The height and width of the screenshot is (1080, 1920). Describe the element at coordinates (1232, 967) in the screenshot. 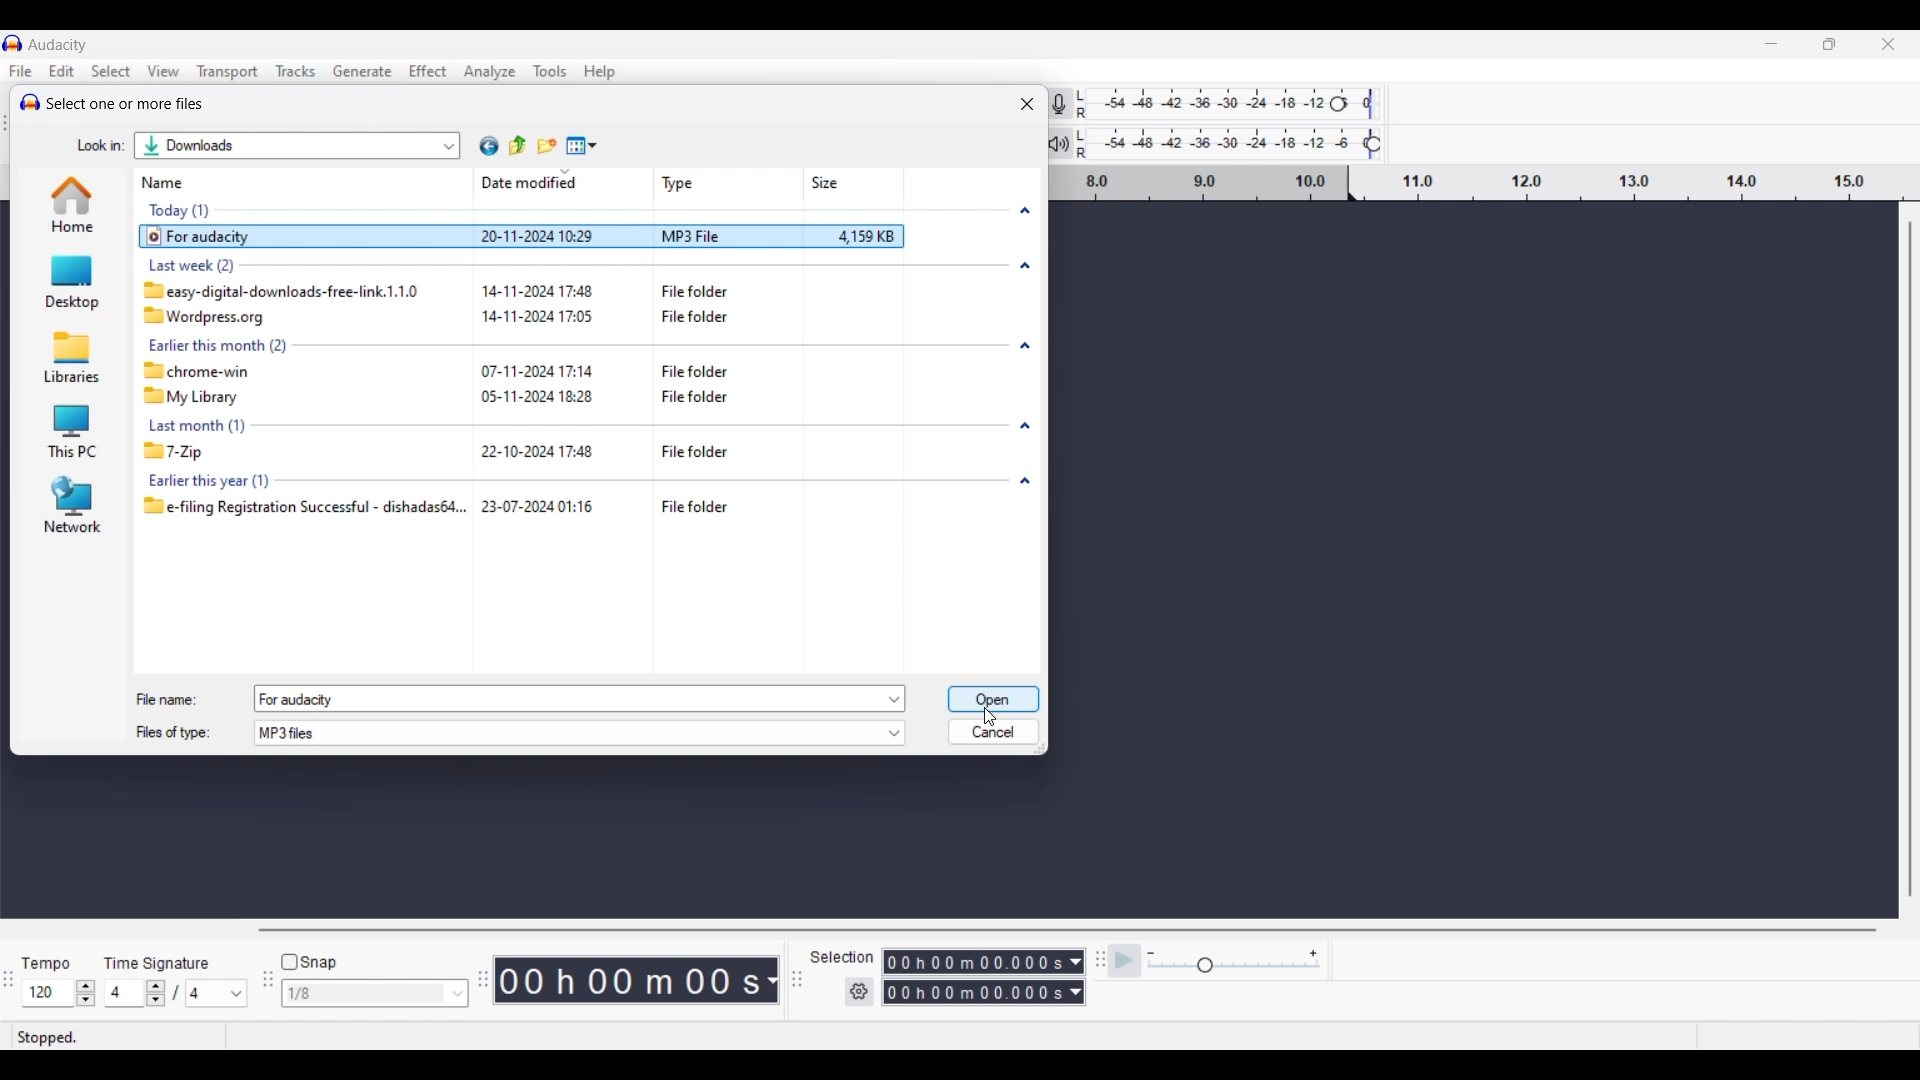

I see `Slider to change playback speed` at that location.